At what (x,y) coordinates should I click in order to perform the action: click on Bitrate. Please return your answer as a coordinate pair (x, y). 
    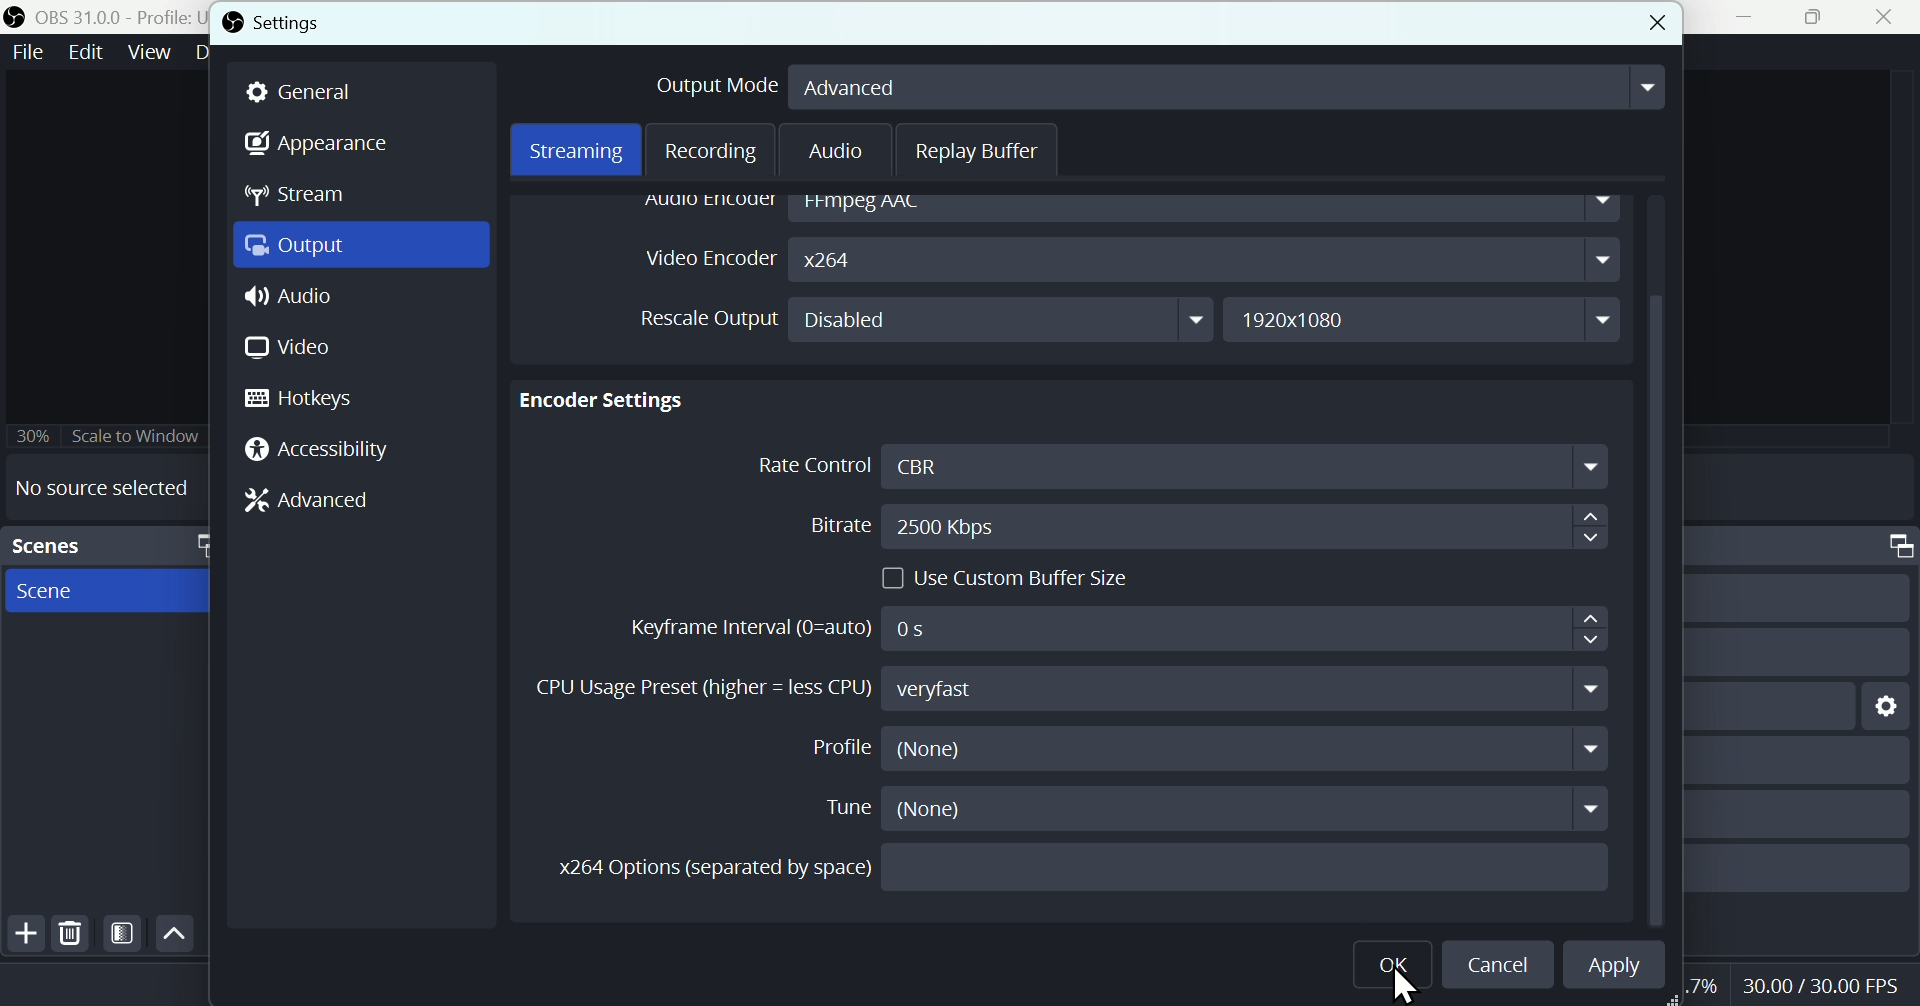
    Looking at the image, I should click on (1203, 526).